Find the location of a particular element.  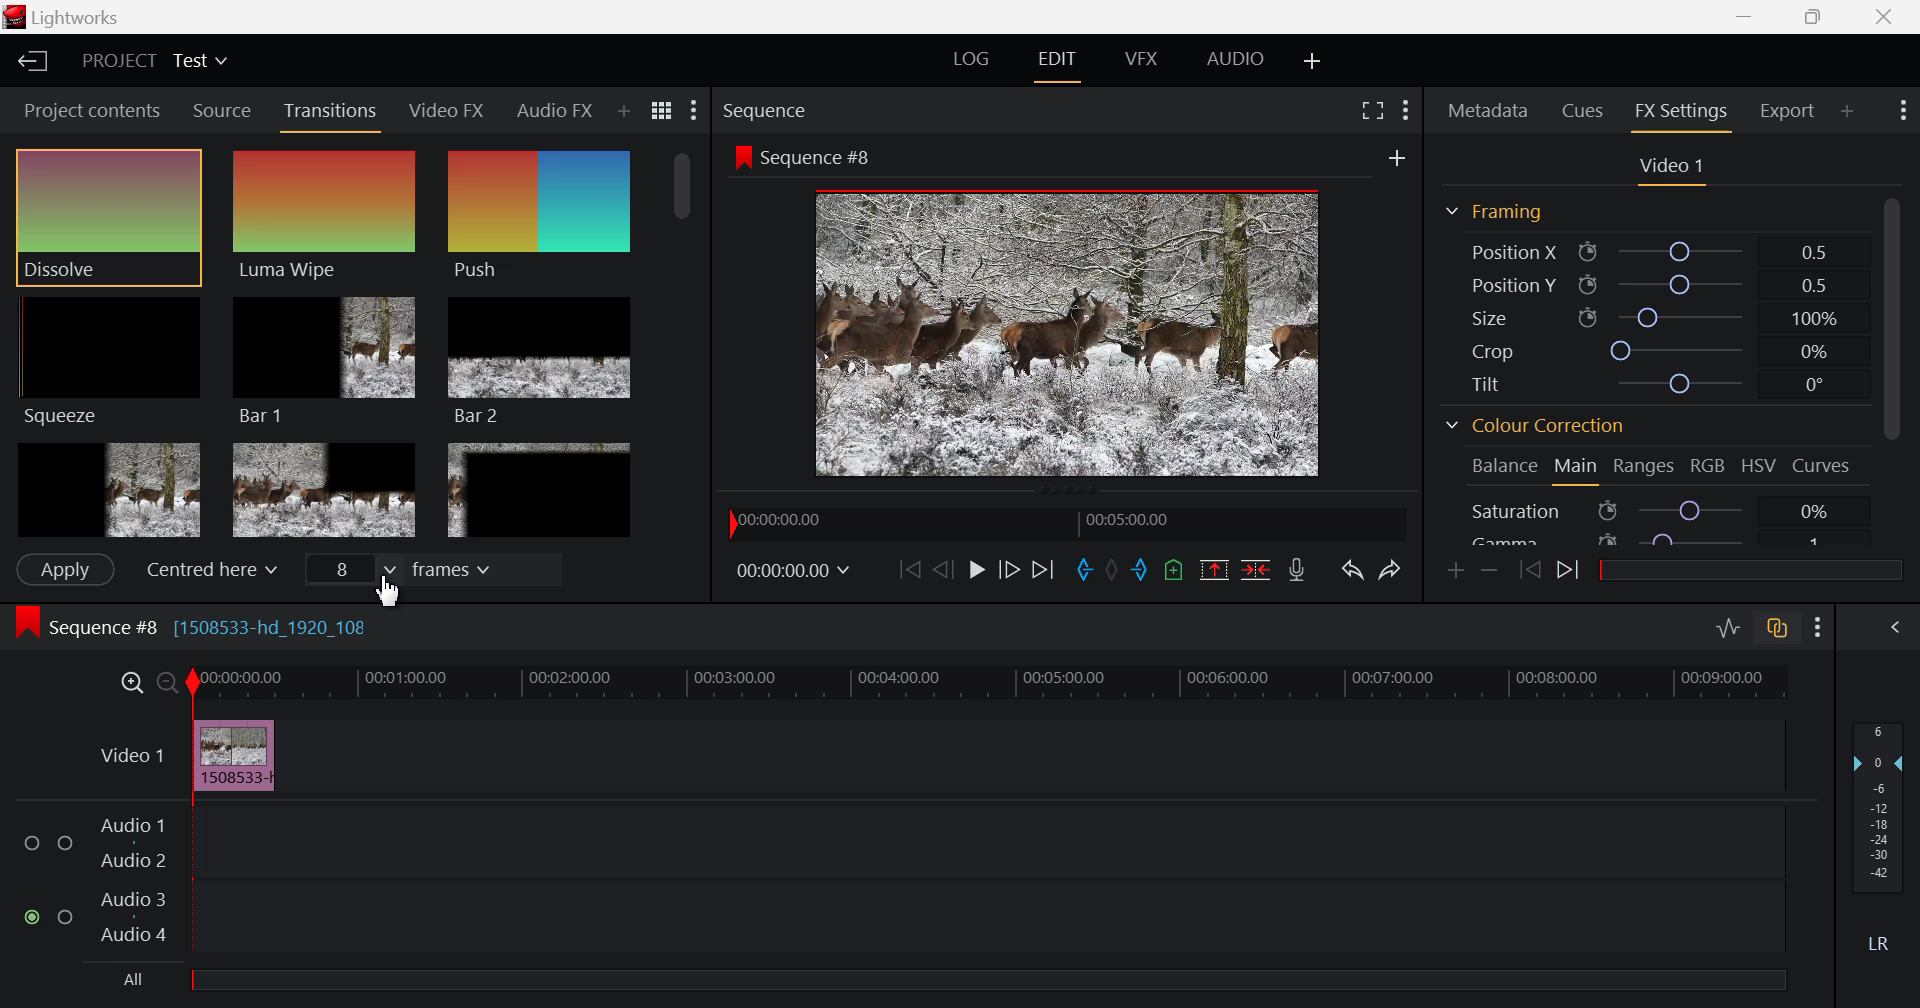

AUDIO Layout is located at coordinates (1232, 58).